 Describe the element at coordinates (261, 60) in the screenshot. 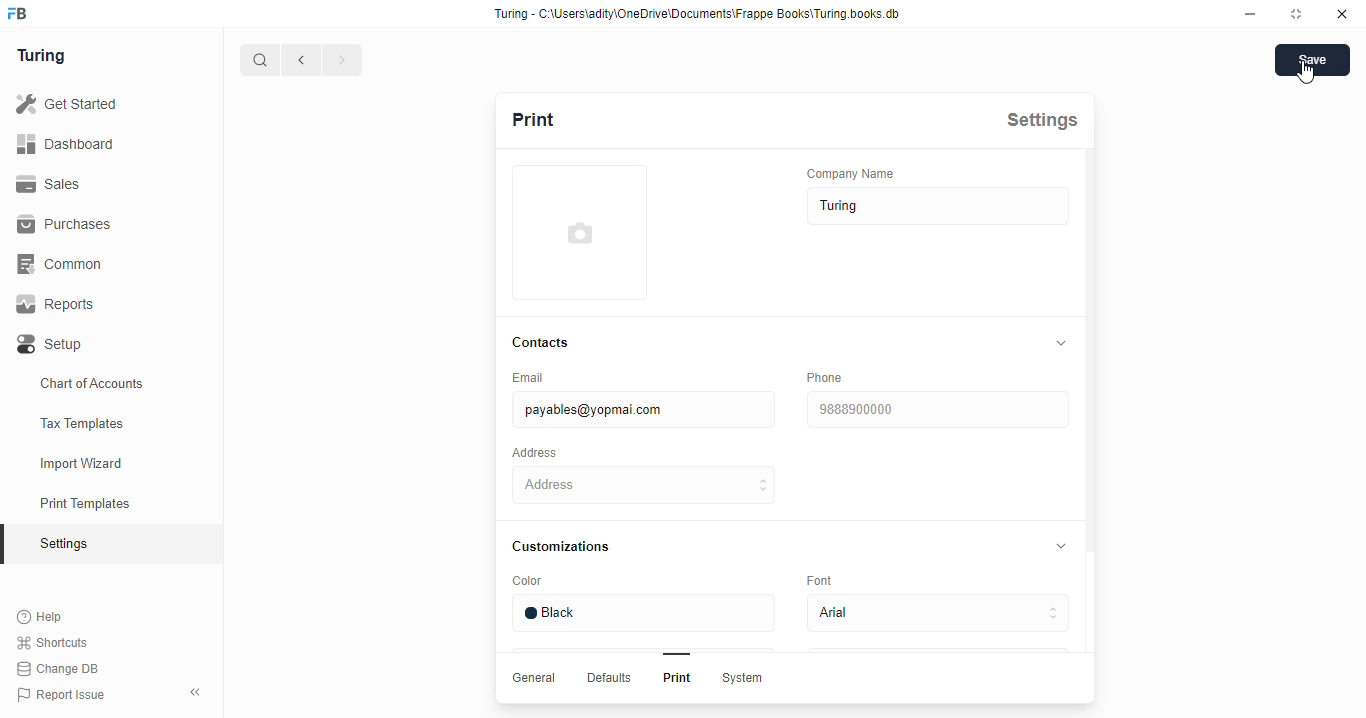

I see `search` at that location.